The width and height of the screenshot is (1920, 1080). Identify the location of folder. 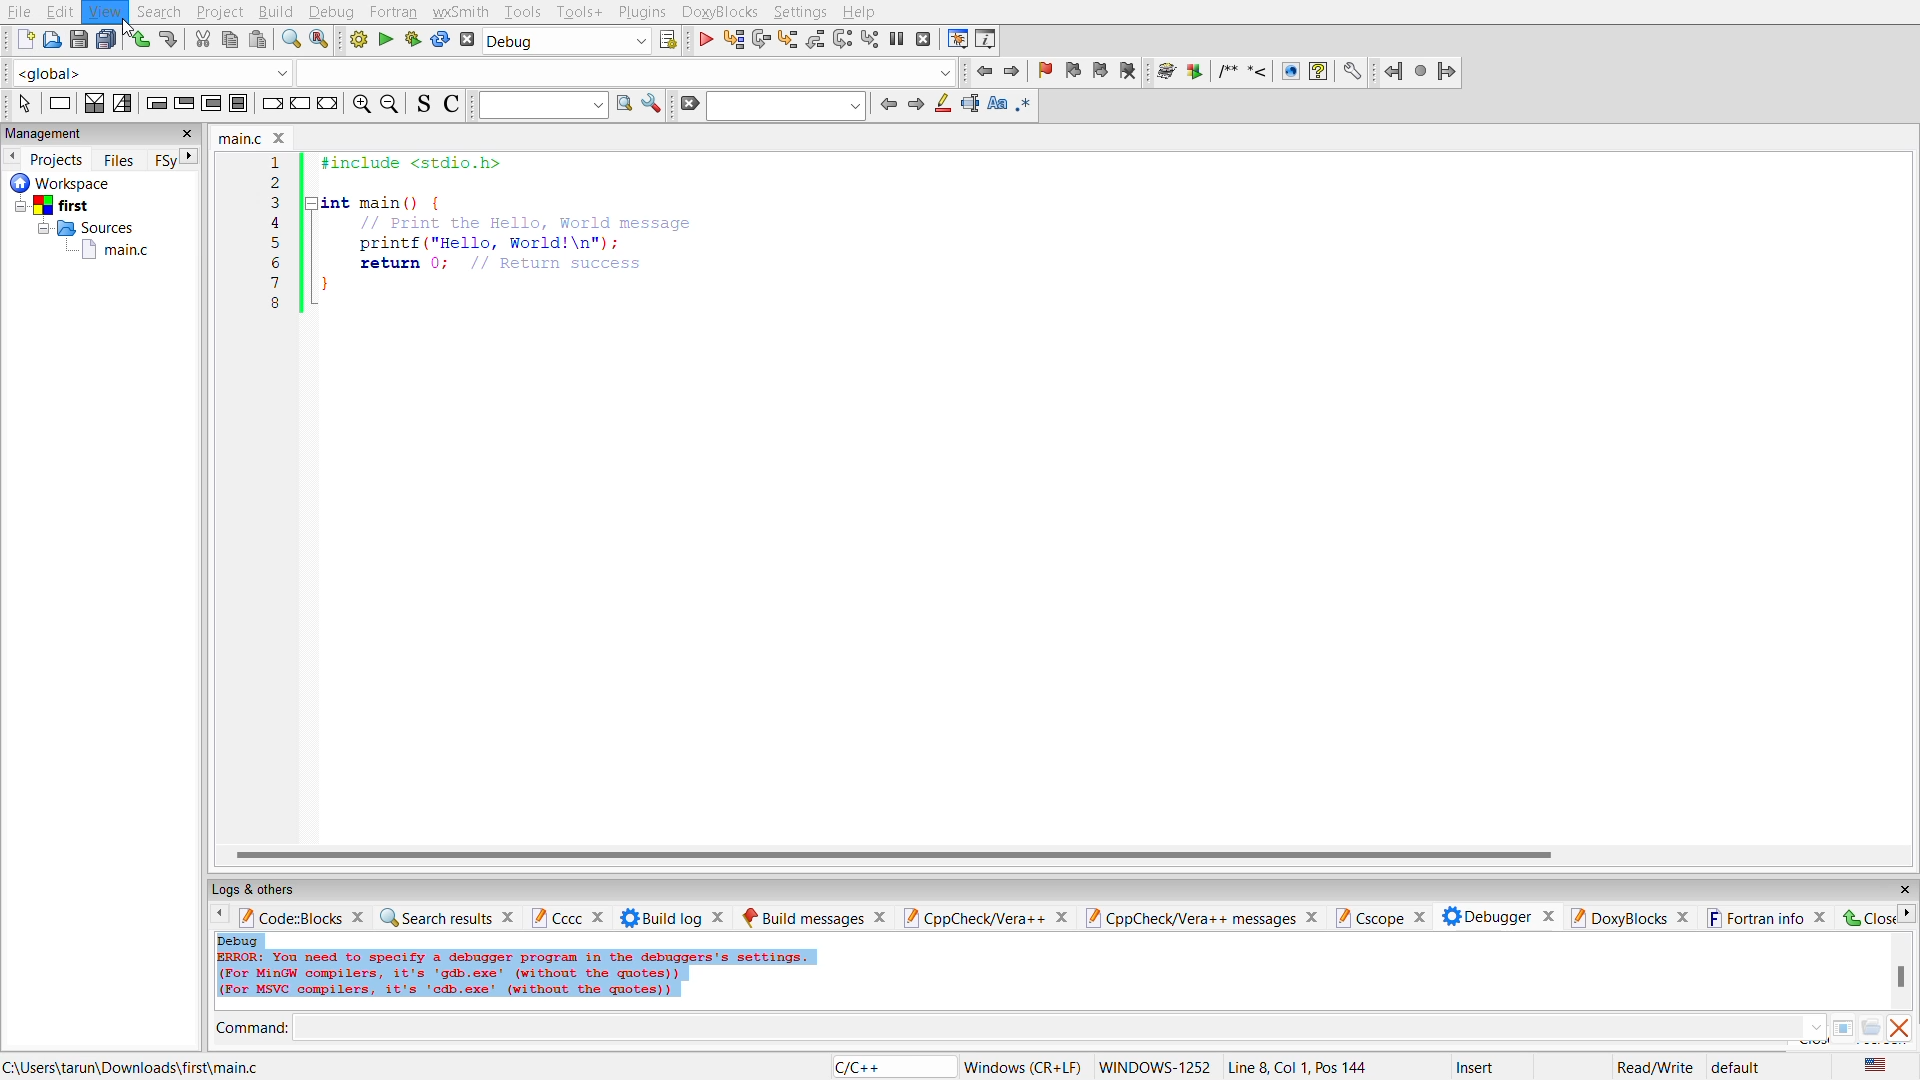
(1871, 1031).